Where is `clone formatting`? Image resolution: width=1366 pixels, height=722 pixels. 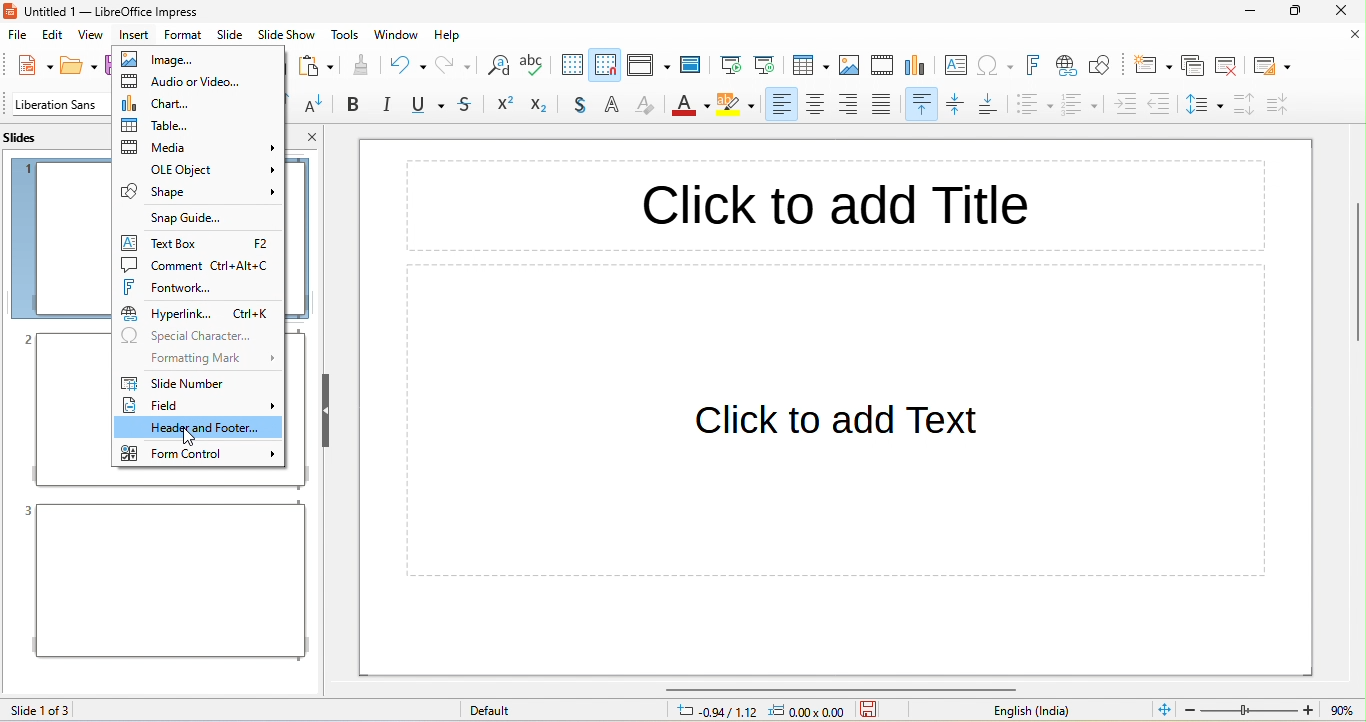
clone formatting is located at coordinates (361, 65).